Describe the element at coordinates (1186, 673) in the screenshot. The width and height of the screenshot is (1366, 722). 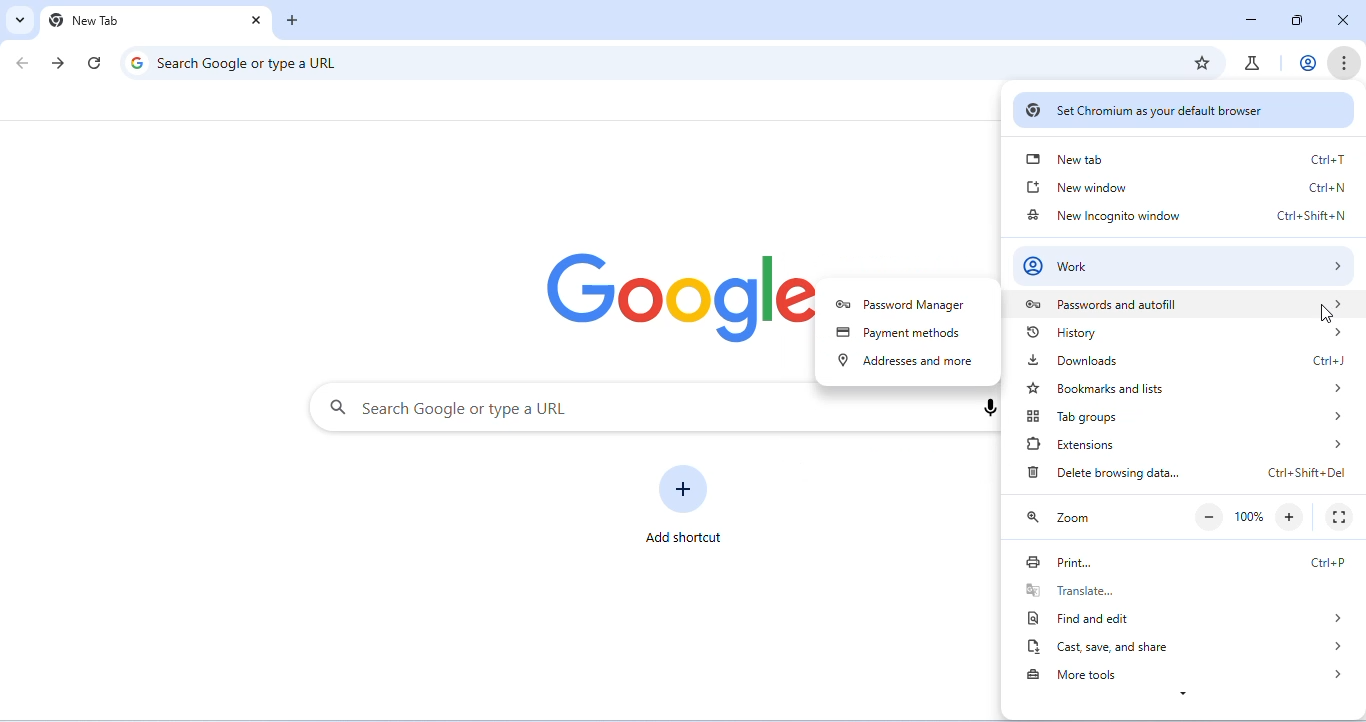
I see `more tools` at that location.